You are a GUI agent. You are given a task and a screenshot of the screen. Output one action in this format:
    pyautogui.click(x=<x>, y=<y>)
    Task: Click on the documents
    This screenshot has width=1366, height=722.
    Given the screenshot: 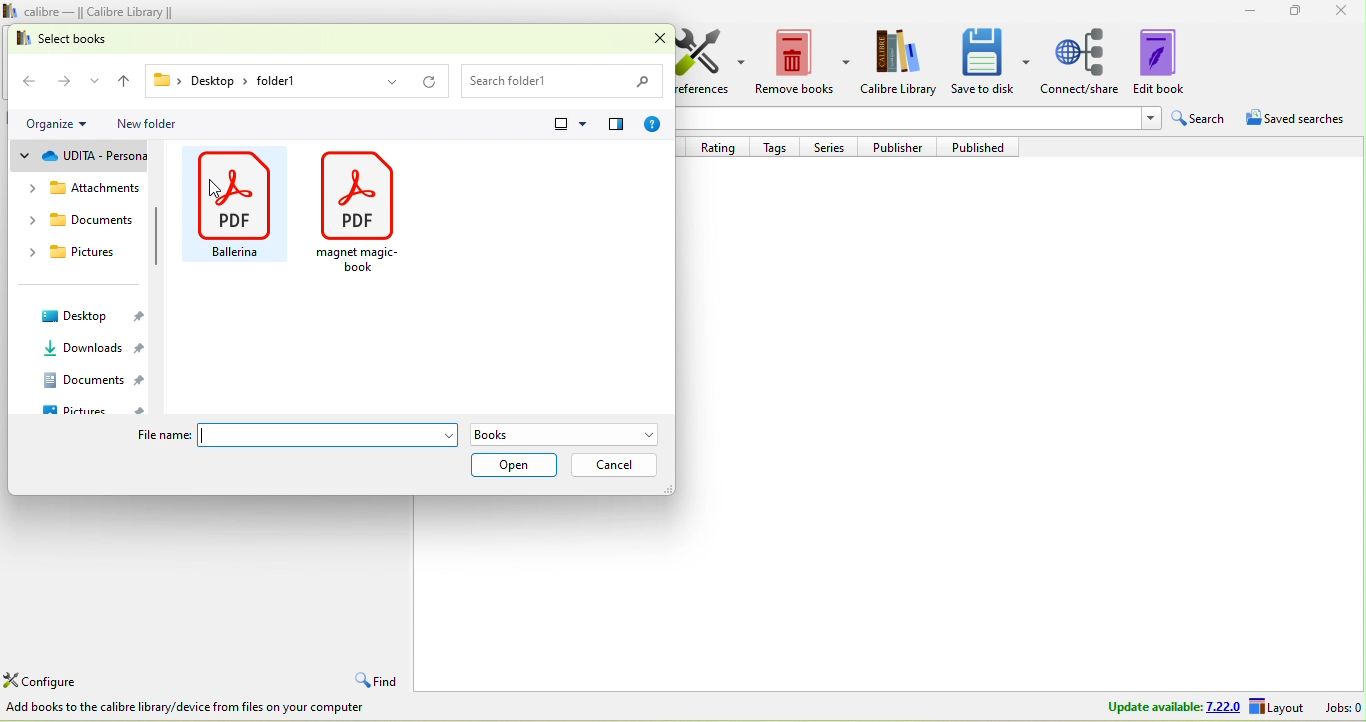 What is the action you would take?
    pyautogui.click(x=91, y=380)
    